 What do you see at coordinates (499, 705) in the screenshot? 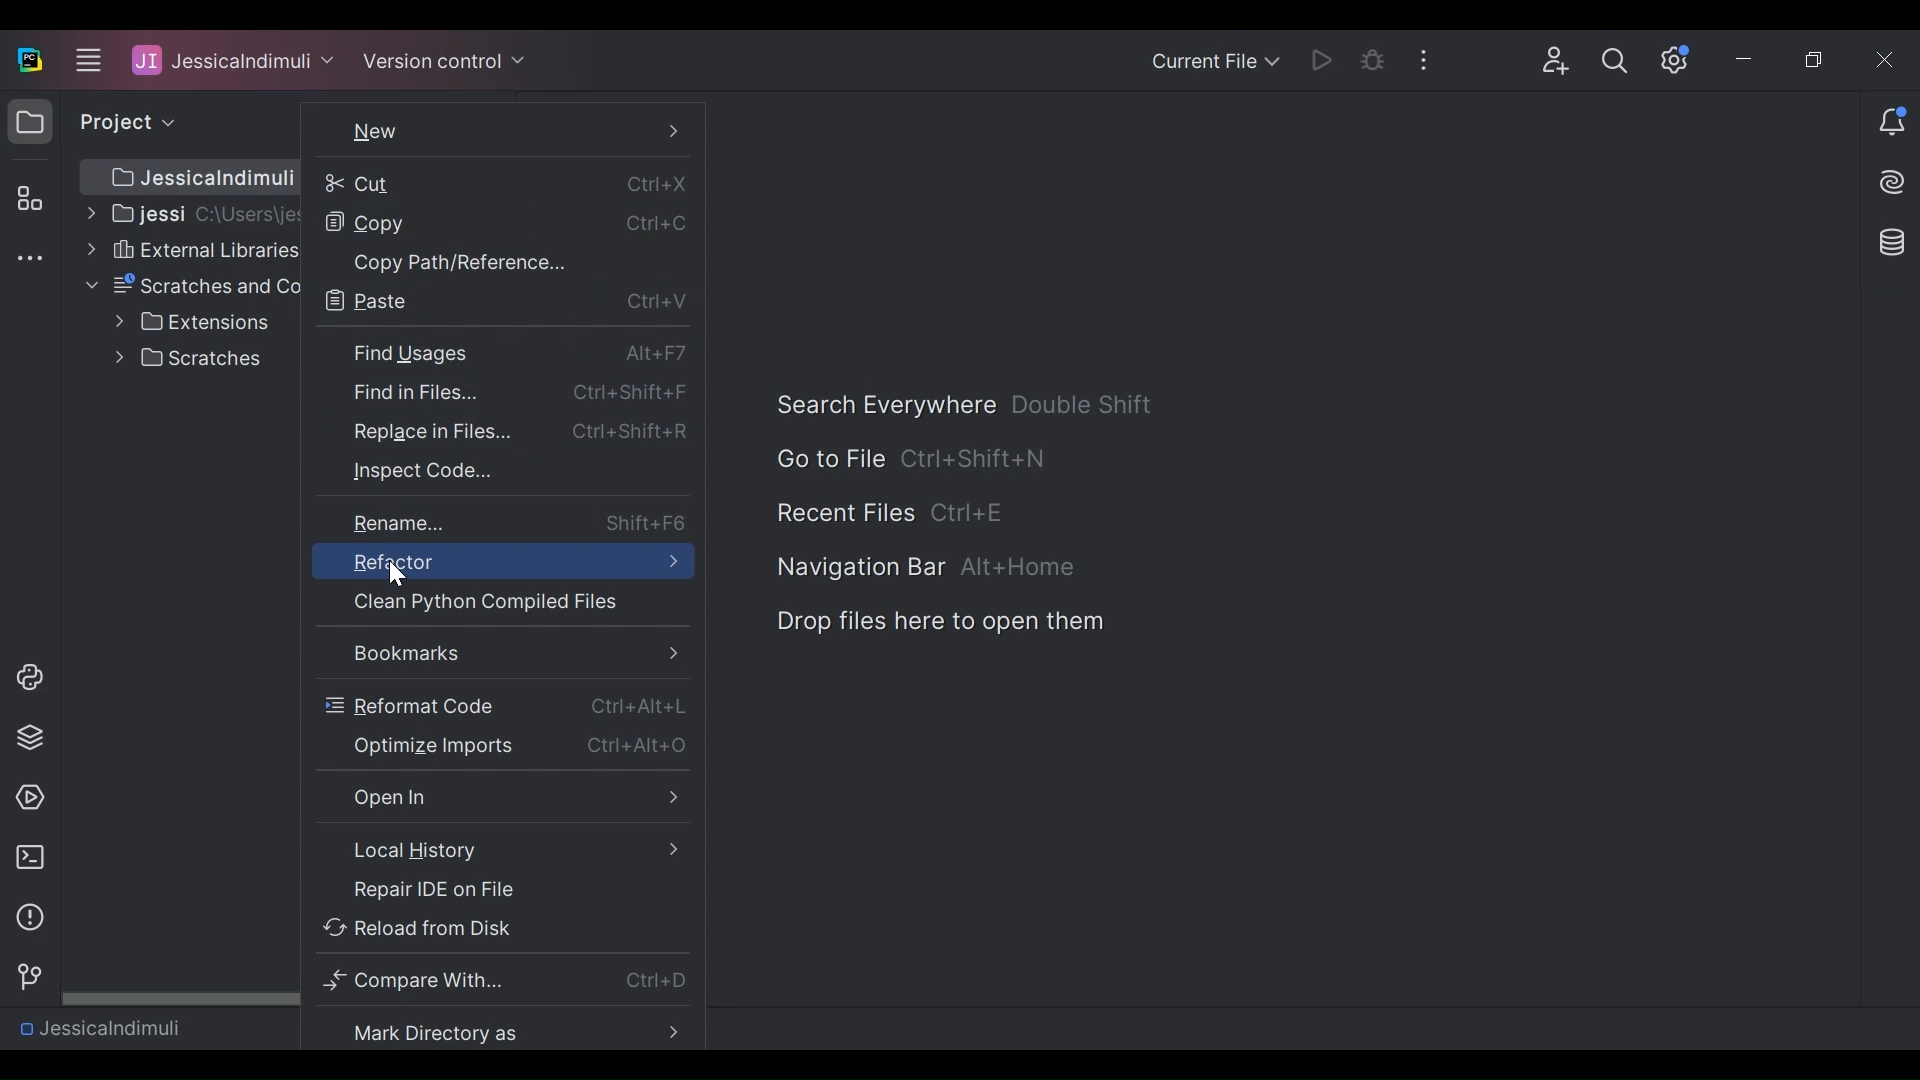
I see `Reformat Code` at bounding box center [499, 705].